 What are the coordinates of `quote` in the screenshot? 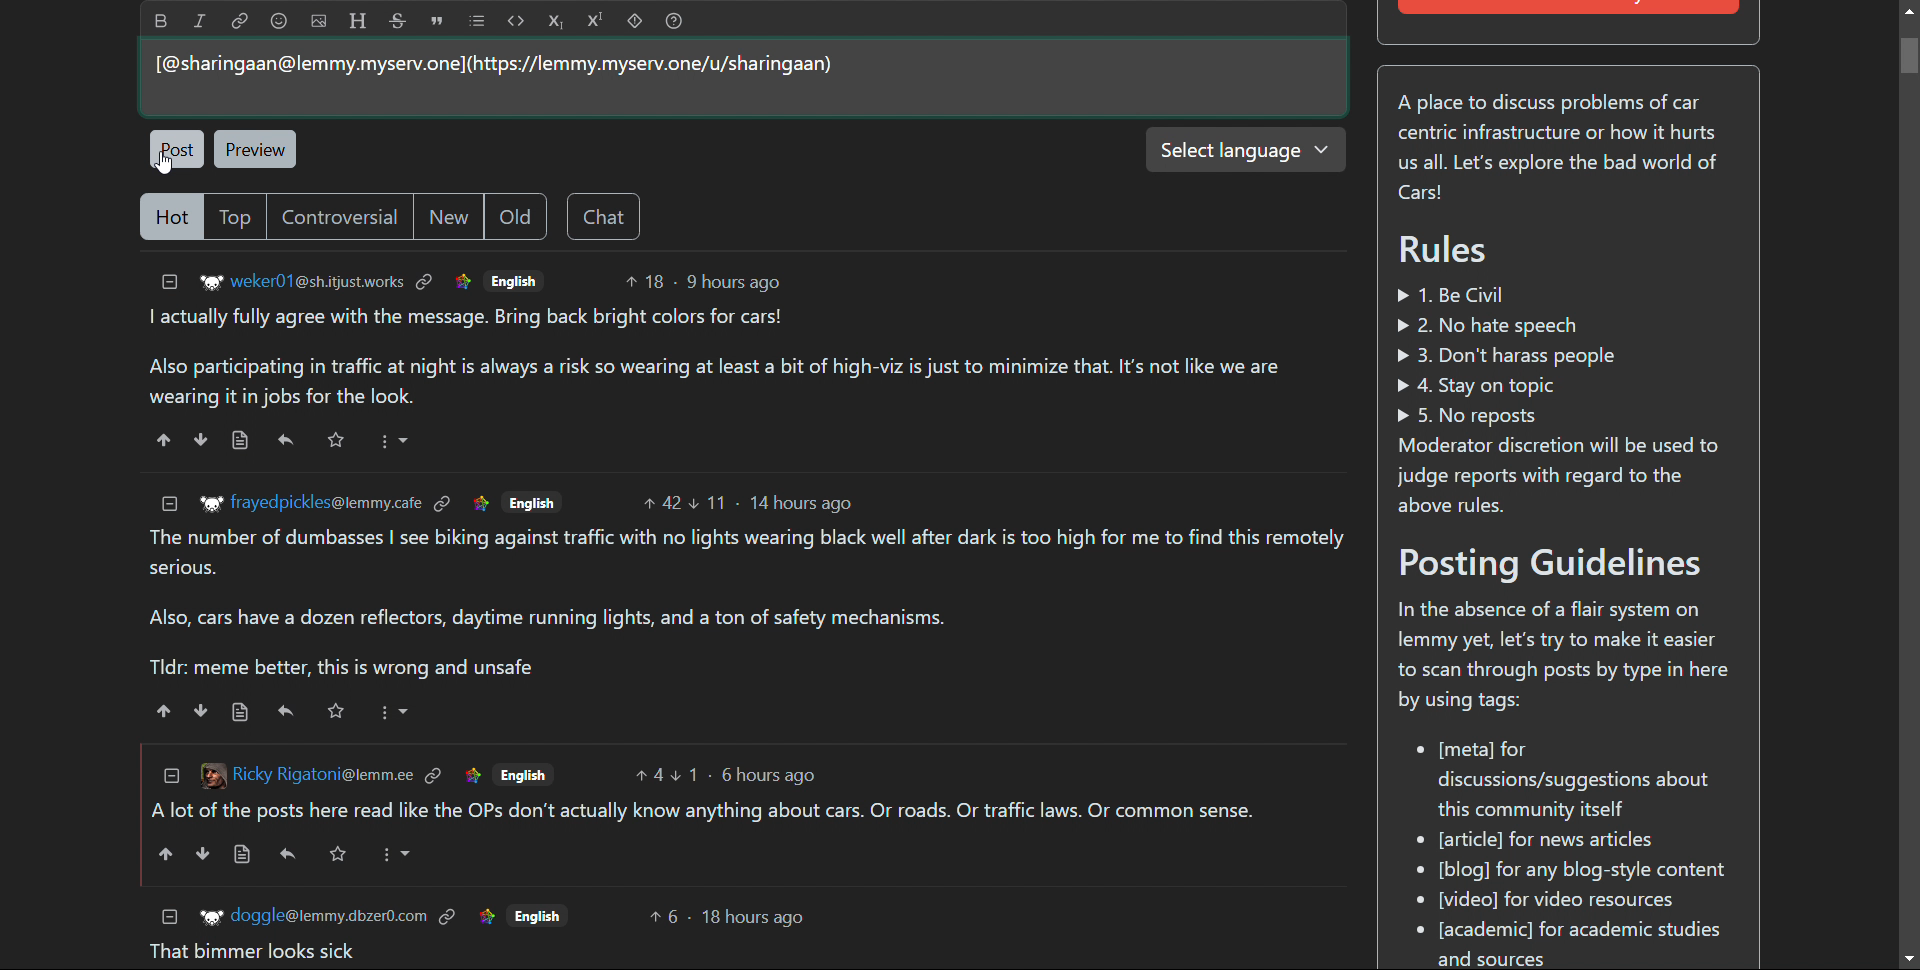 It's located at (438, 21).